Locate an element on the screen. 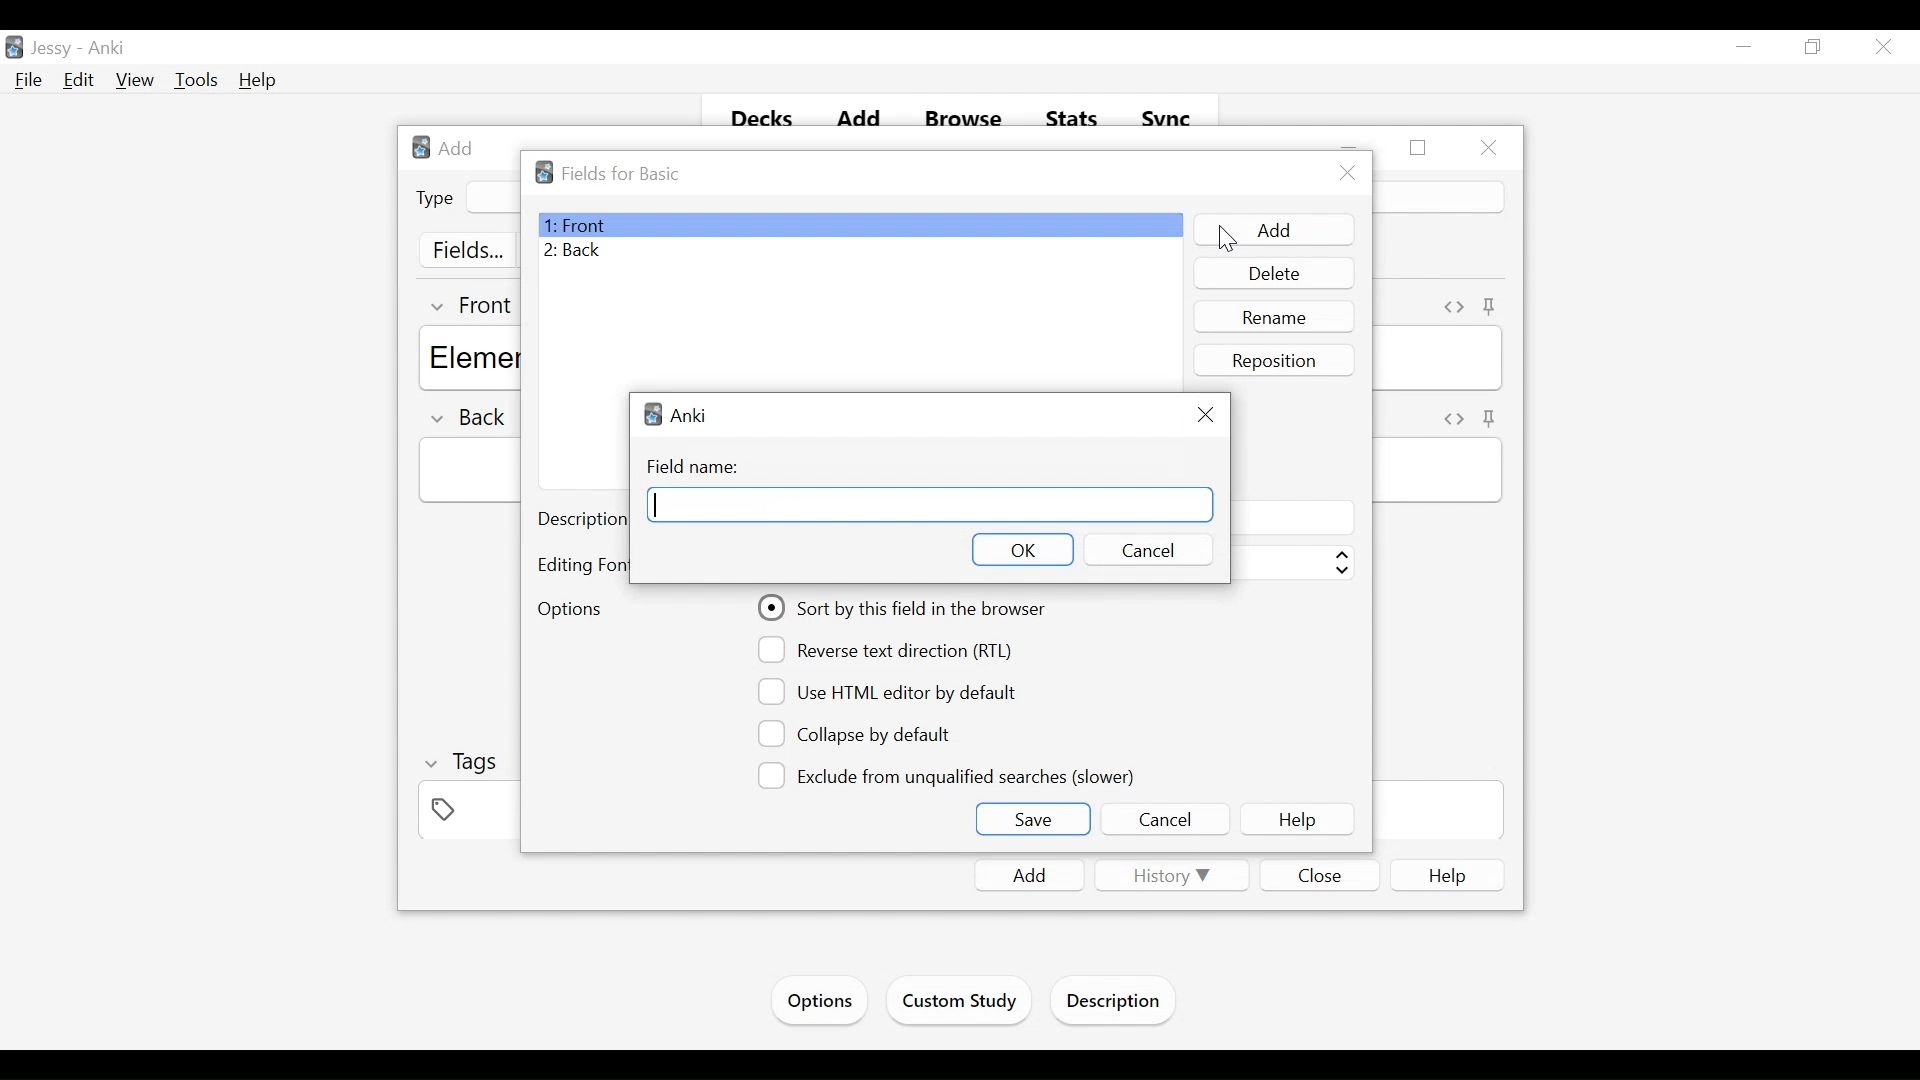 Image resolution: width=1920 pixels, height=1080 pixels. View is located at coordinates (136, 81).